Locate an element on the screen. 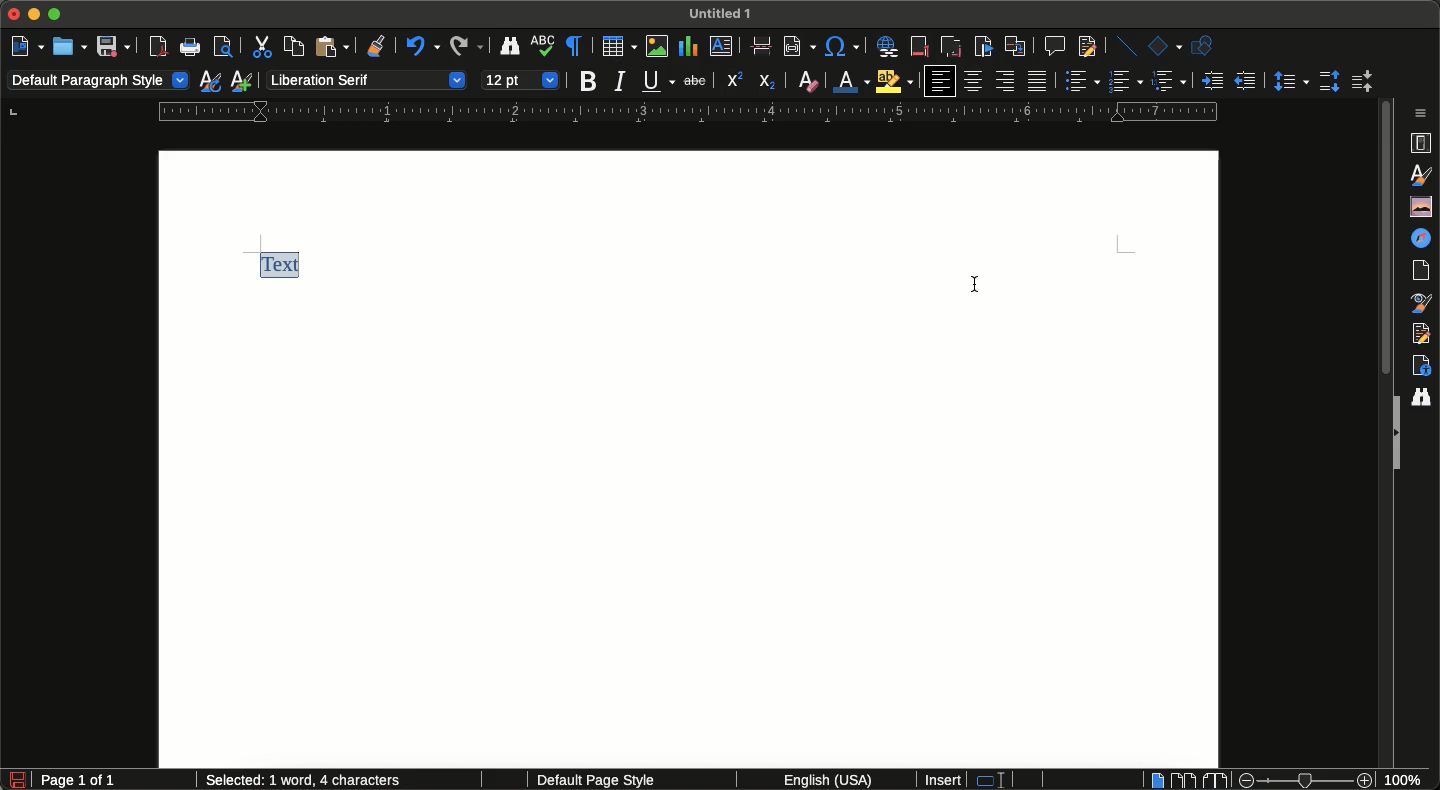  Clear direct formatting is located at coordinates (807, 82).